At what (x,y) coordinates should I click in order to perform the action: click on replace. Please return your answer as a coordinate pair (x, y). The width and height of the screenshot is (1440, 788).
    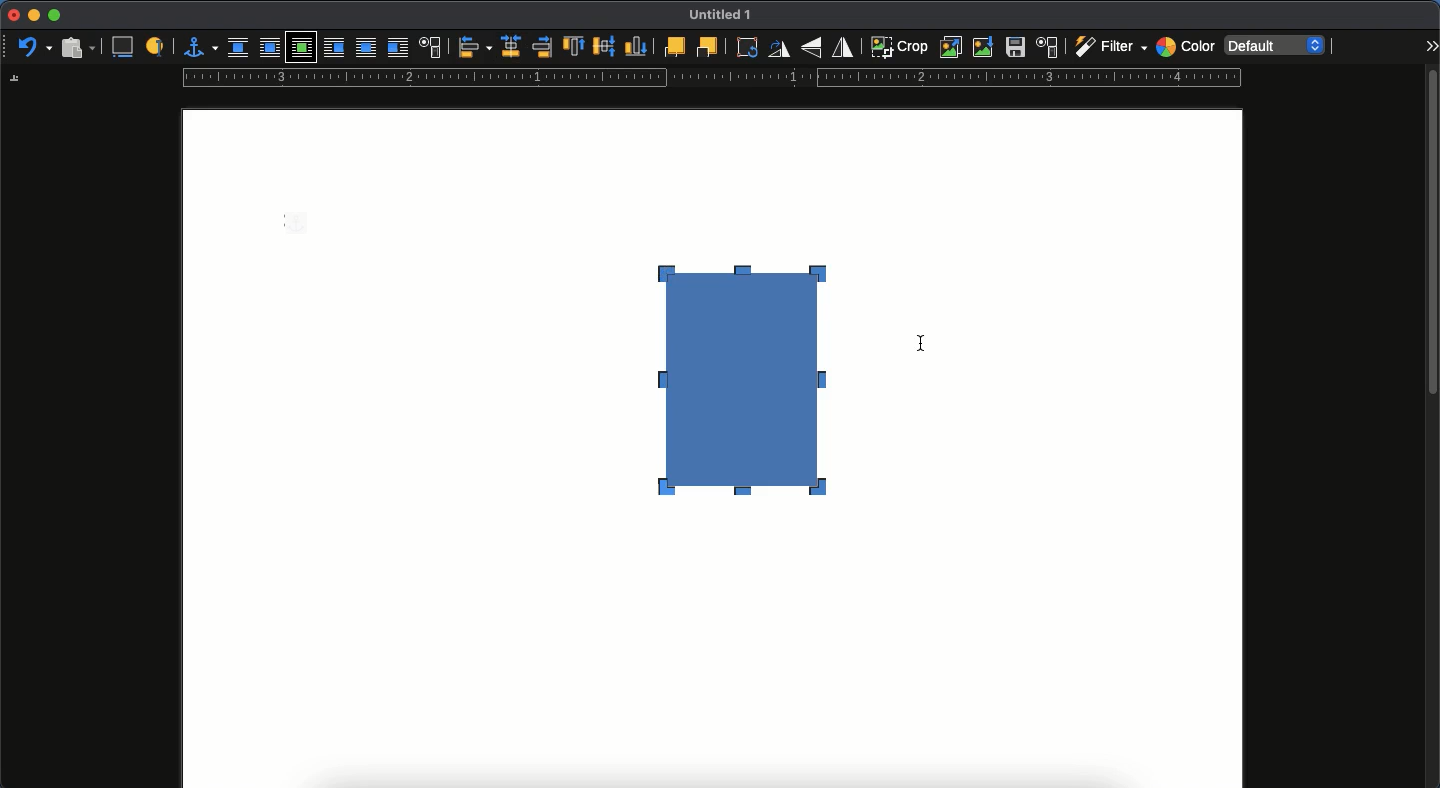
    Looking at the image, I should click on (952, 47).